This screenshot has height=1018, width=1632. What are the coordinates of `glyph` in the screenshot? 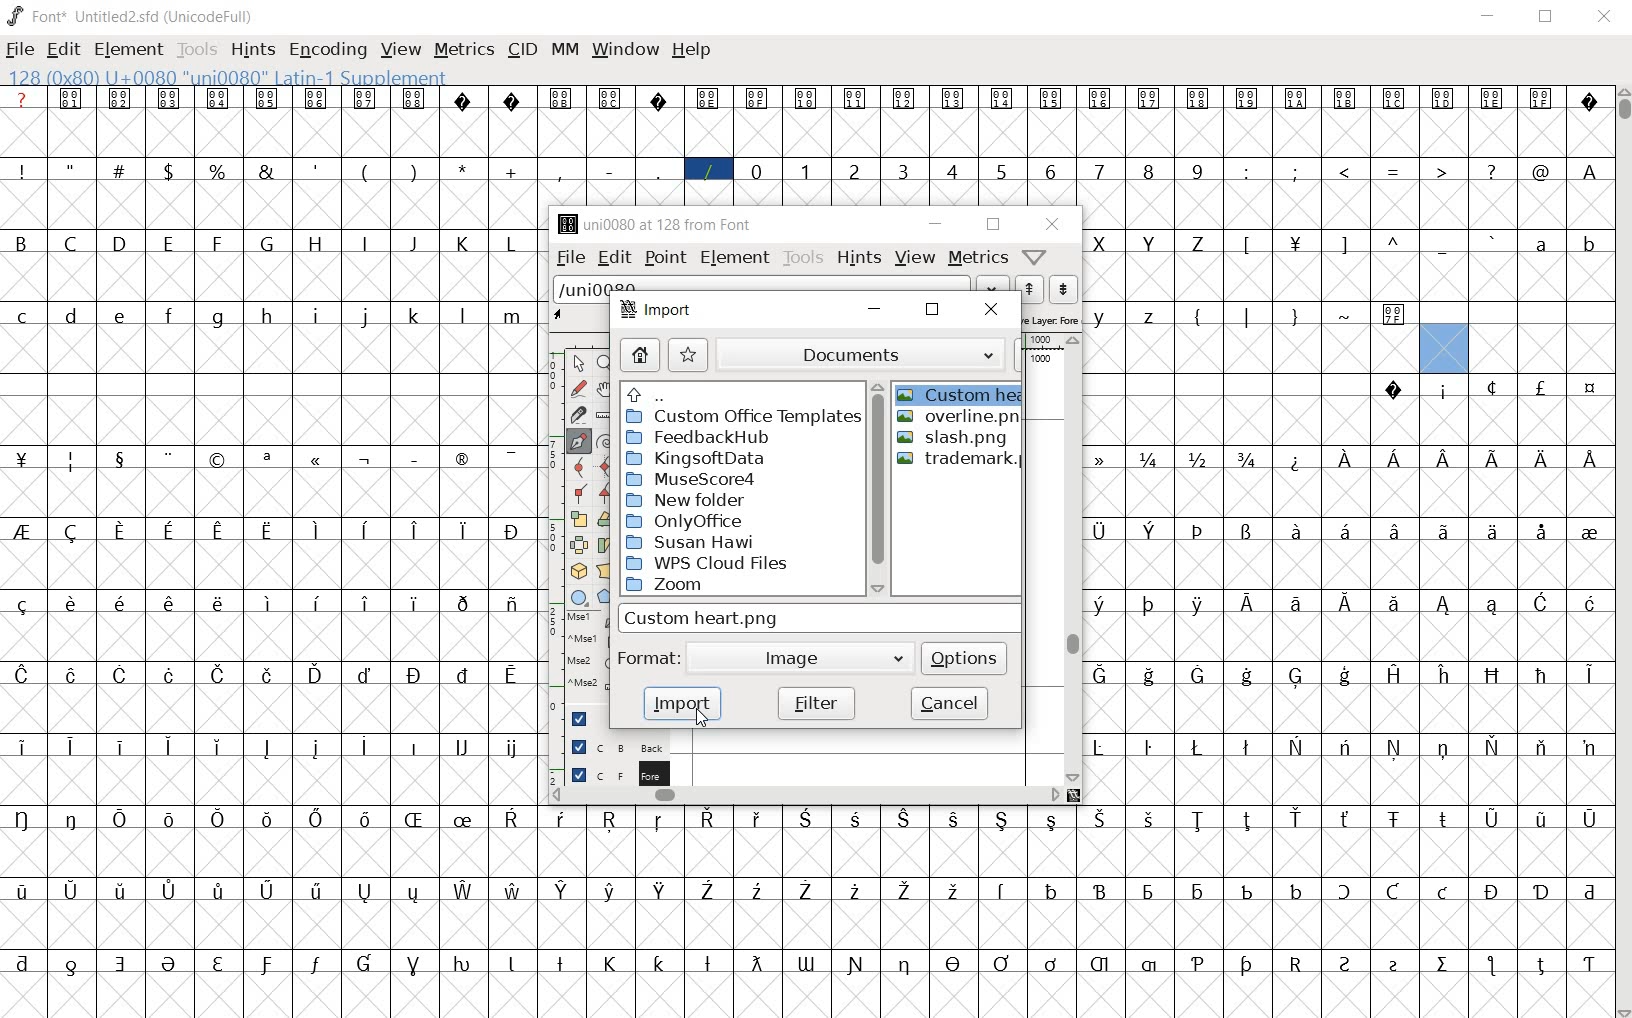 It's located at (120, 531).